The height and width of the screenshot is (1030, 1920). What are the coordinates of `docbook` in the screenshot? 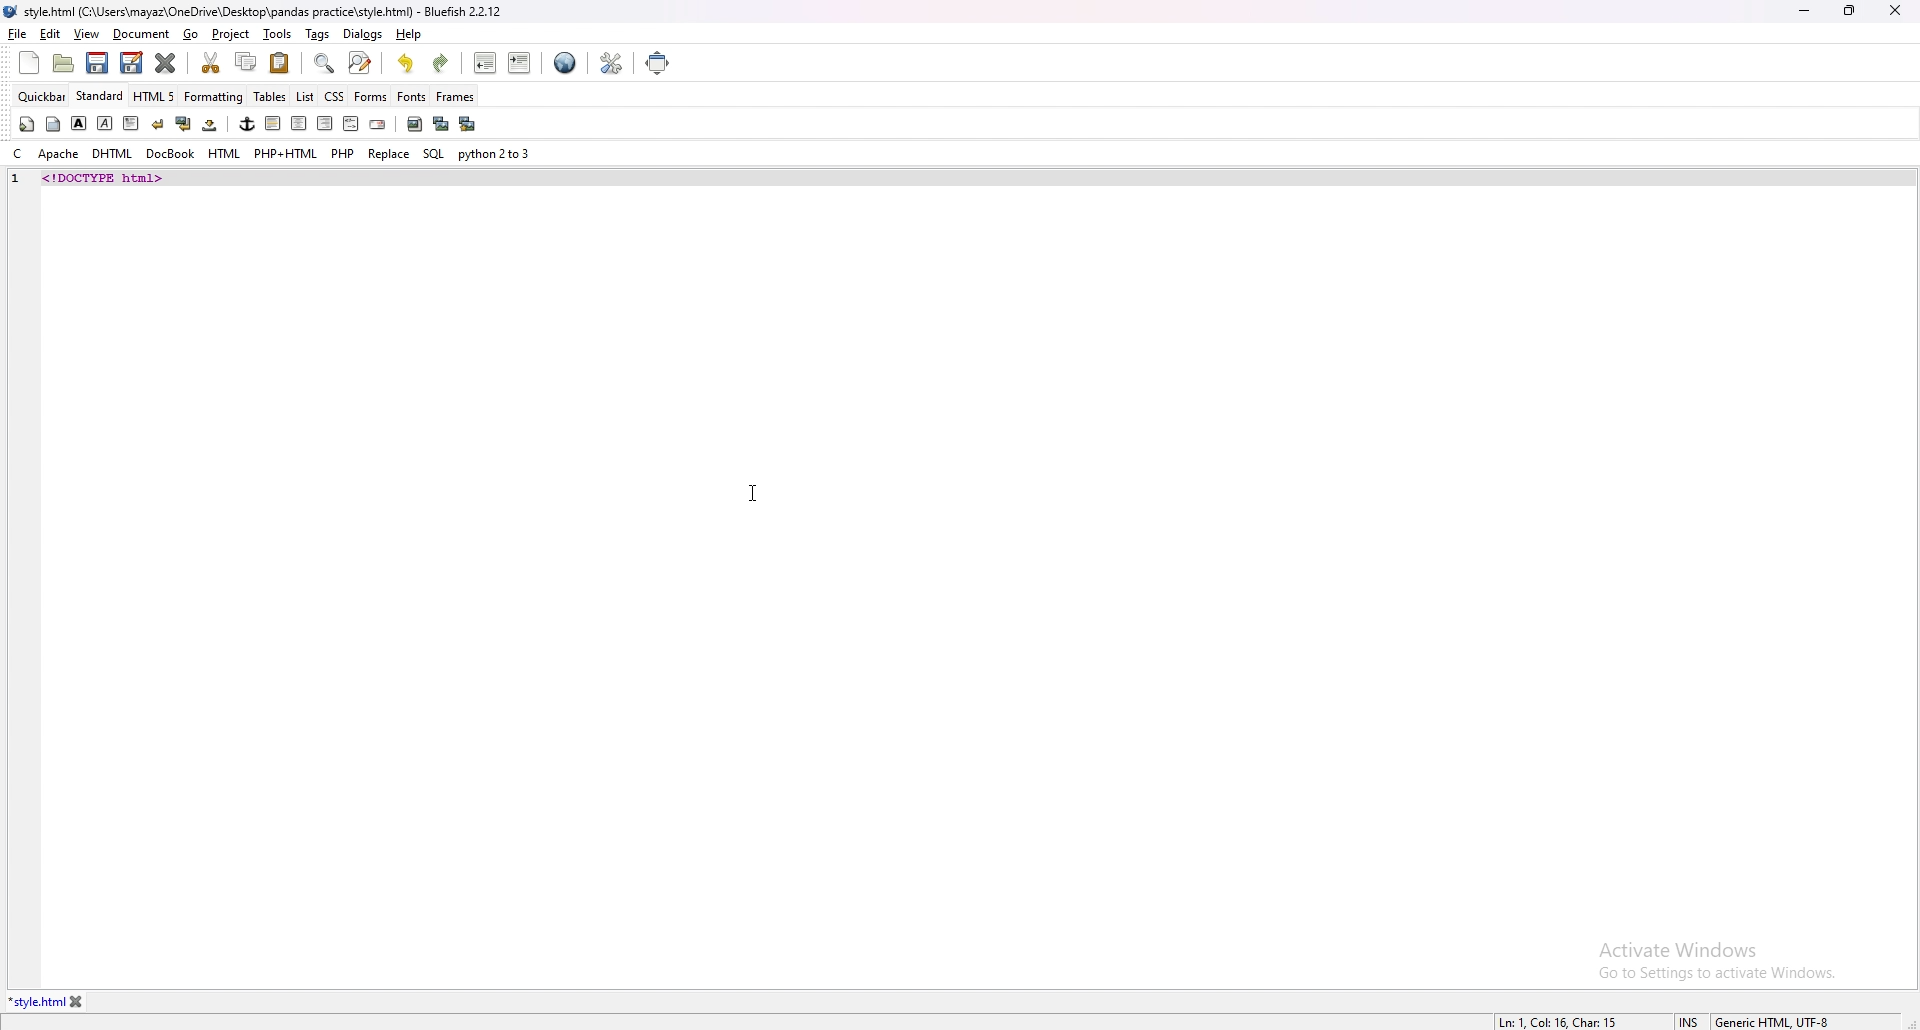 It's located at (170, 154).